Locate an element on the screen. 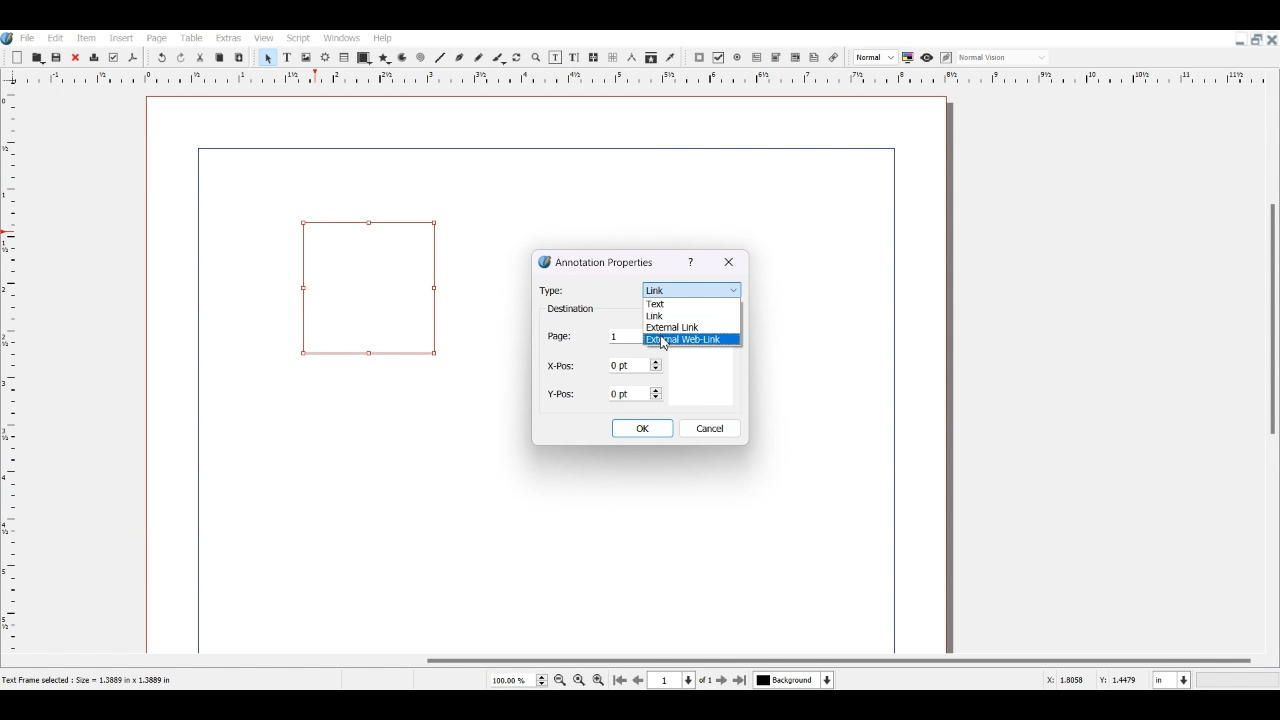 This screenshot has height=720, width=1280. PDF Combo Box is located at coordinates (776, 58).